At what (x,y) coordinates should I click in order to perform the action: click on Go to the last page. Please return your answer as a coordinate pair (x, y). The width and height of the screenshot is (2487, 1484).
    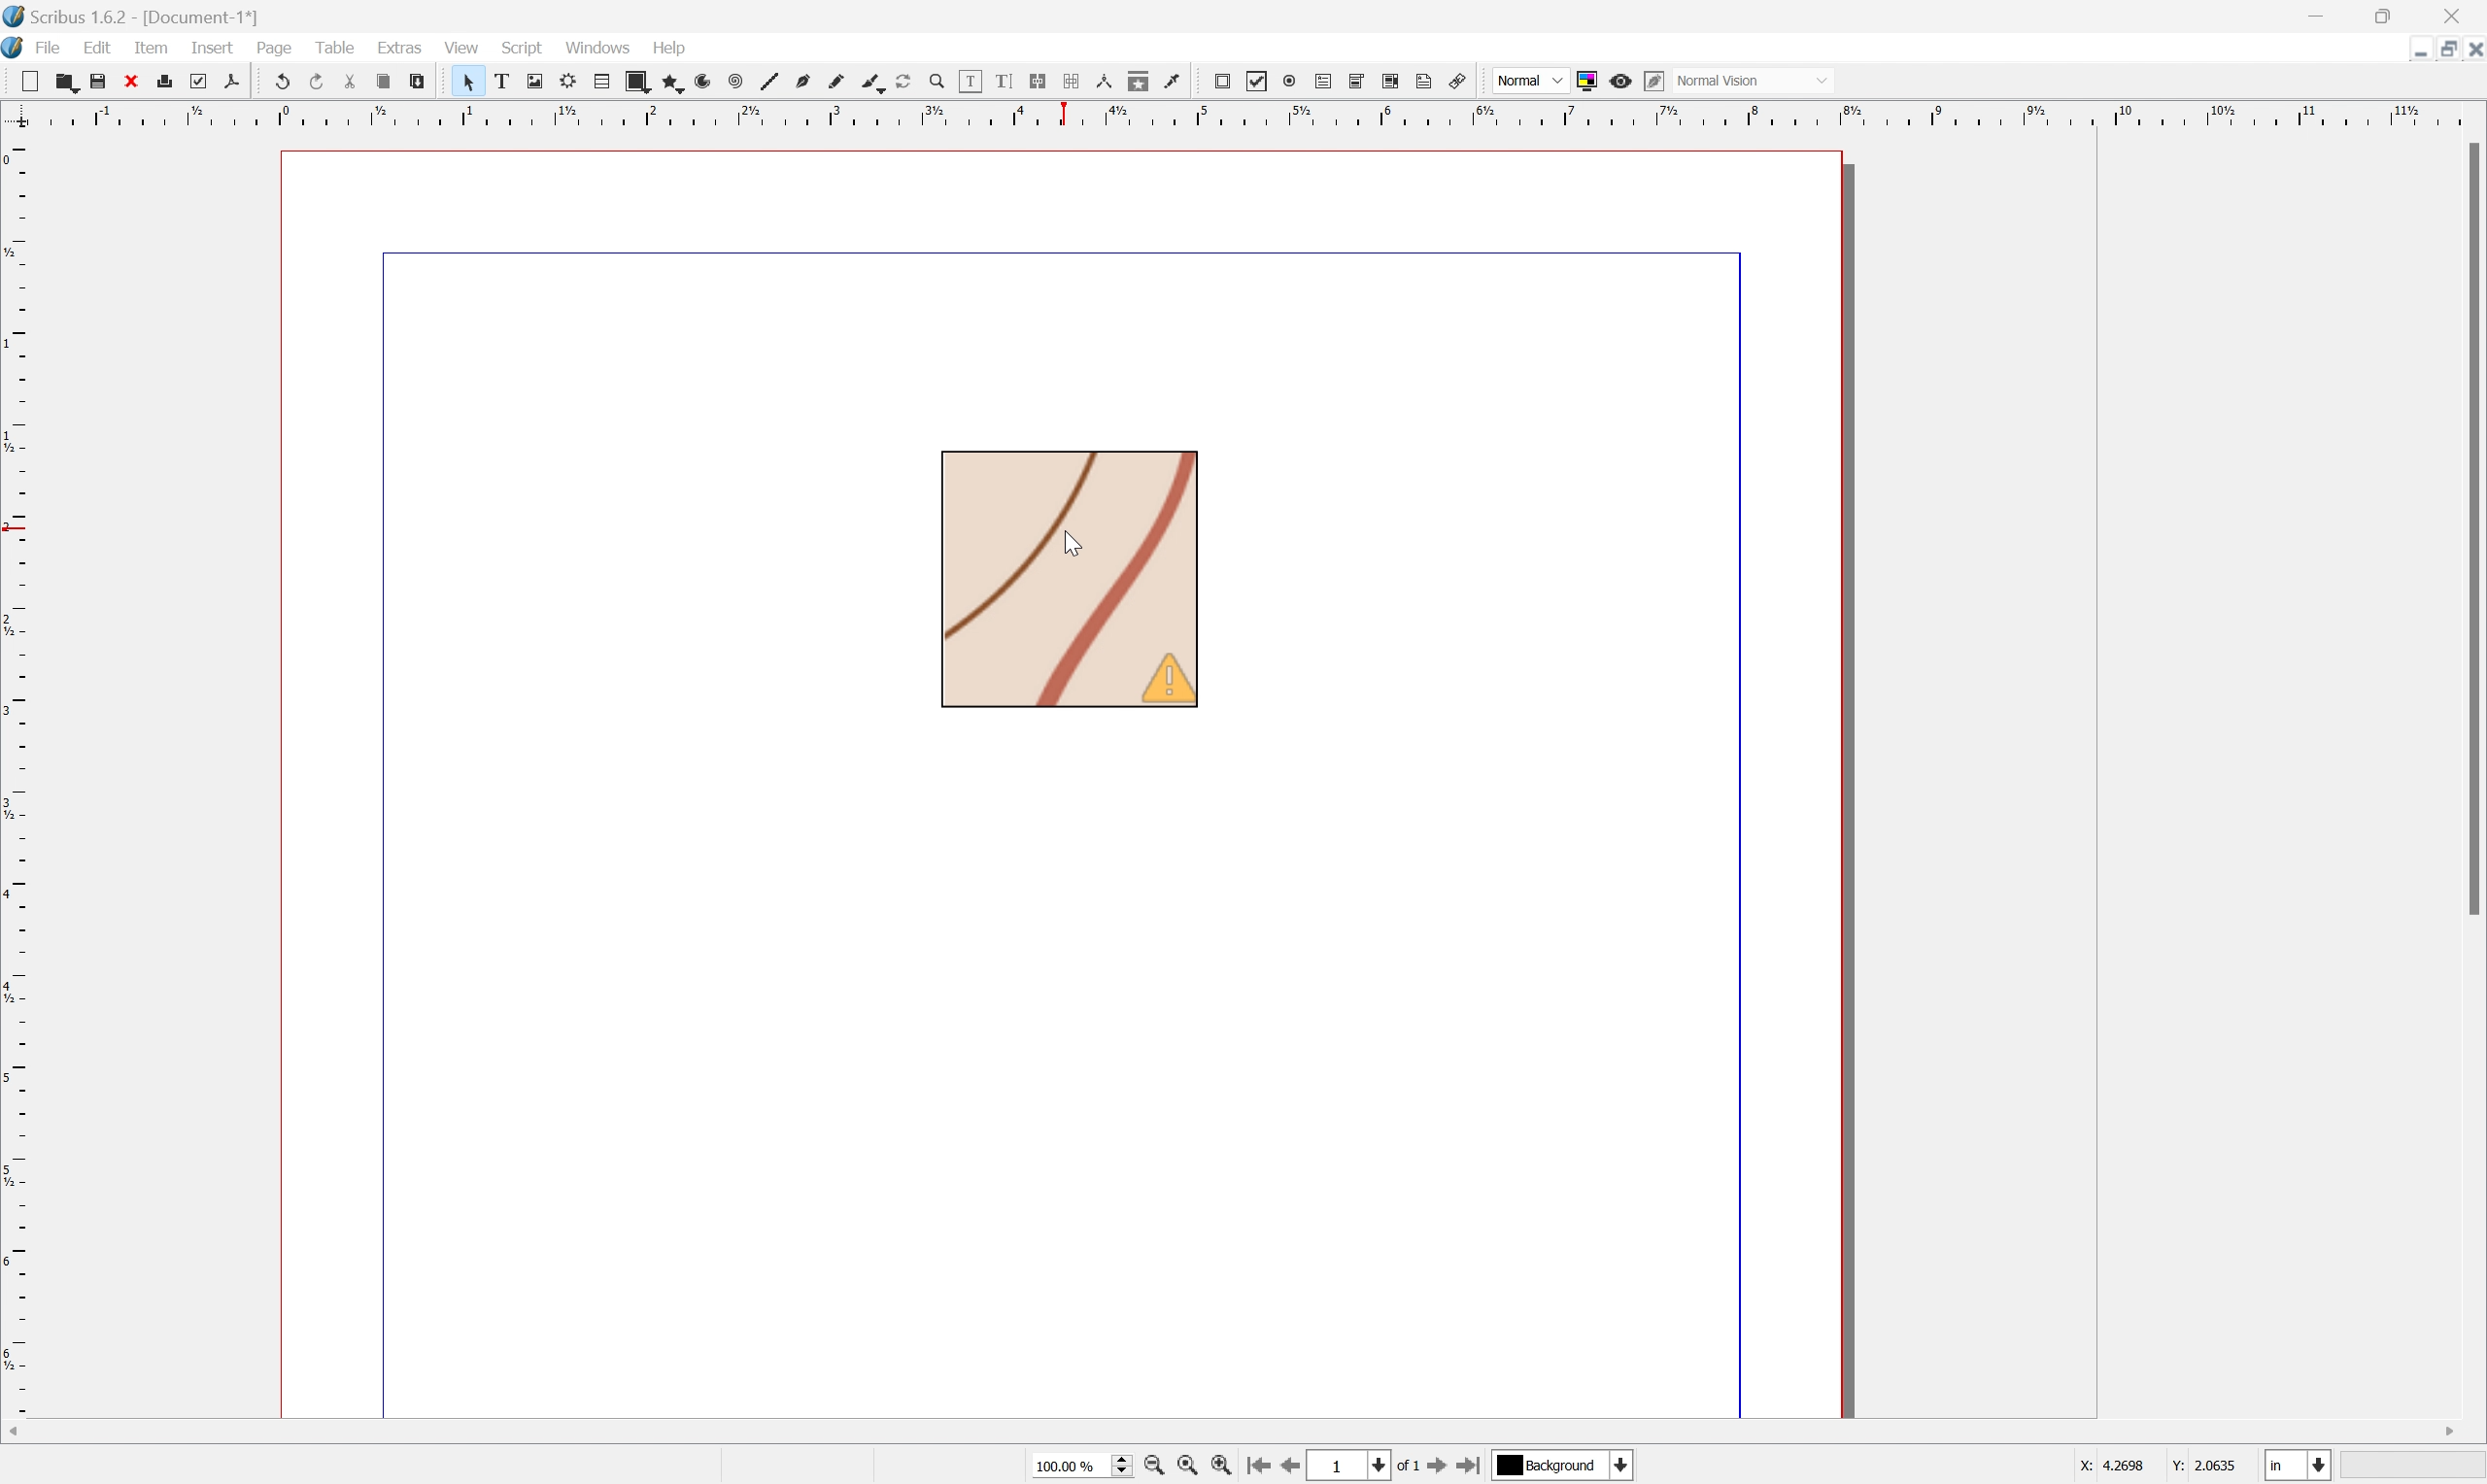
    Looking at the image, I should click on (1467, 1468).